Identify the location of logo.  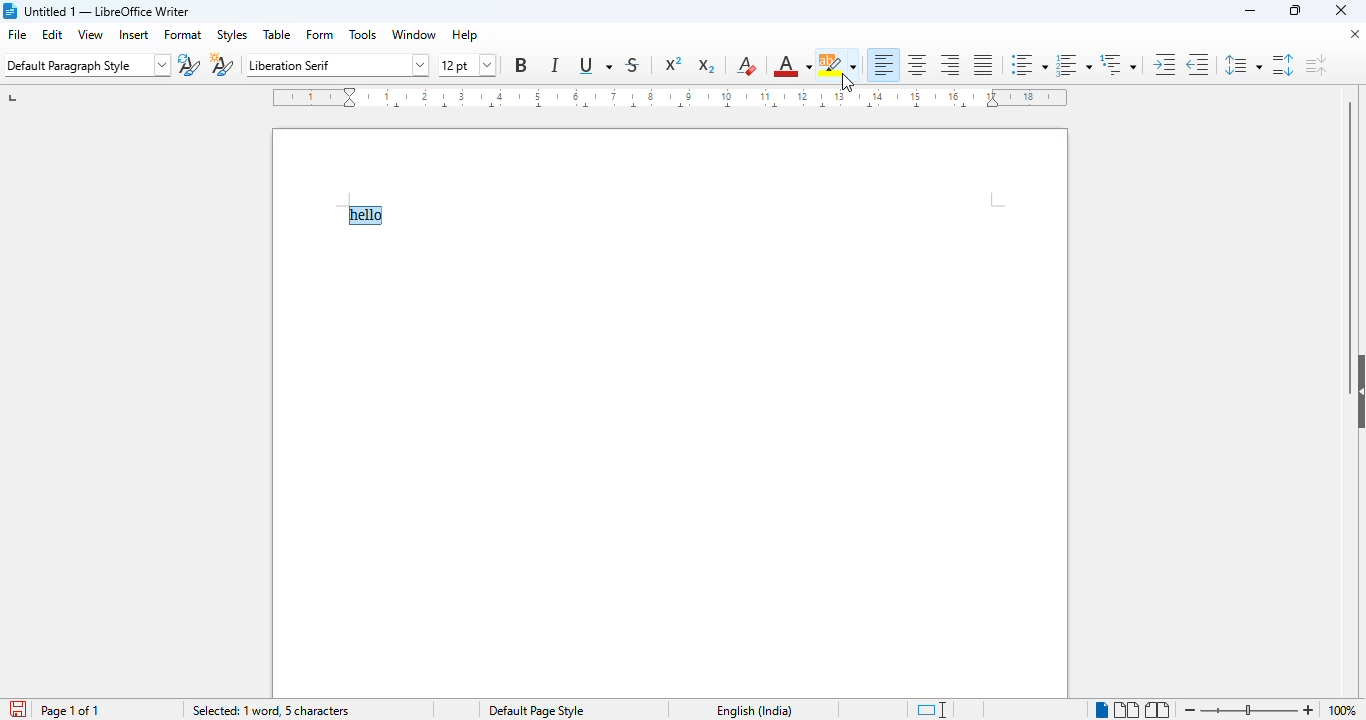
(12, 10).